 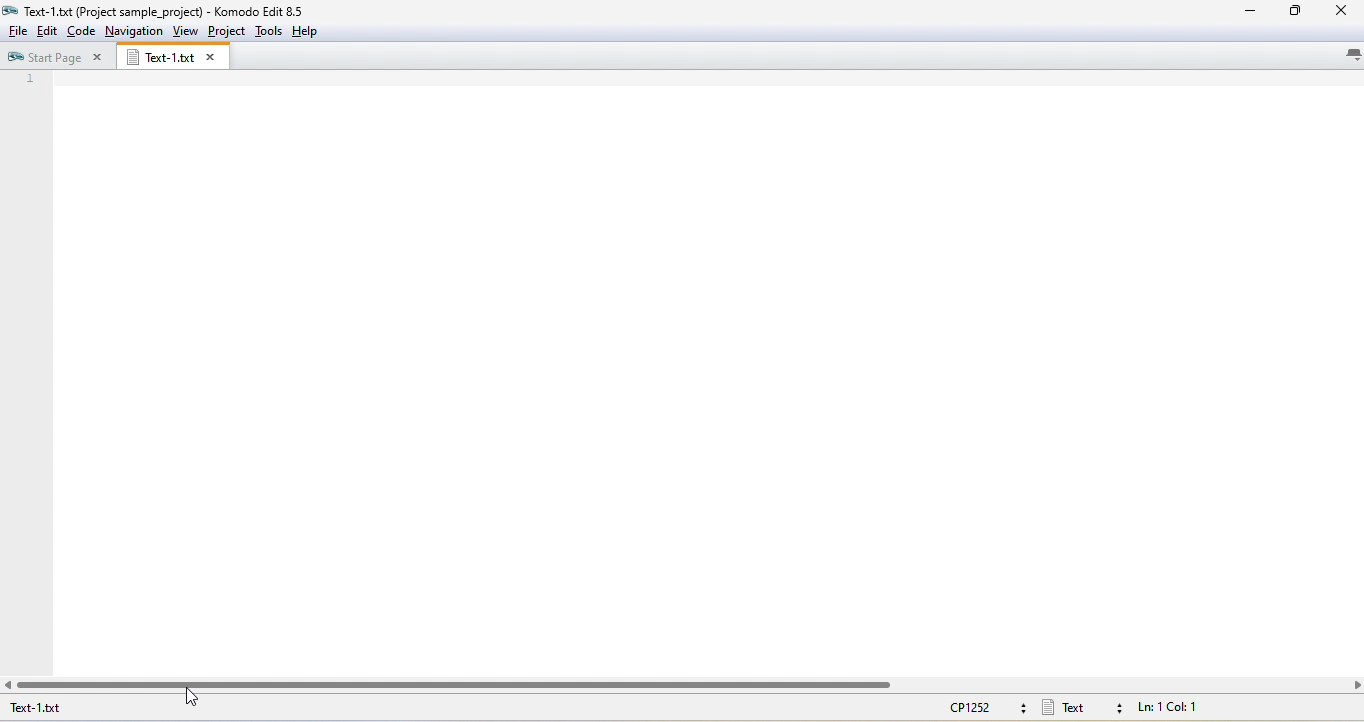 I want to click on minimize, so click(x=1248, y=11).